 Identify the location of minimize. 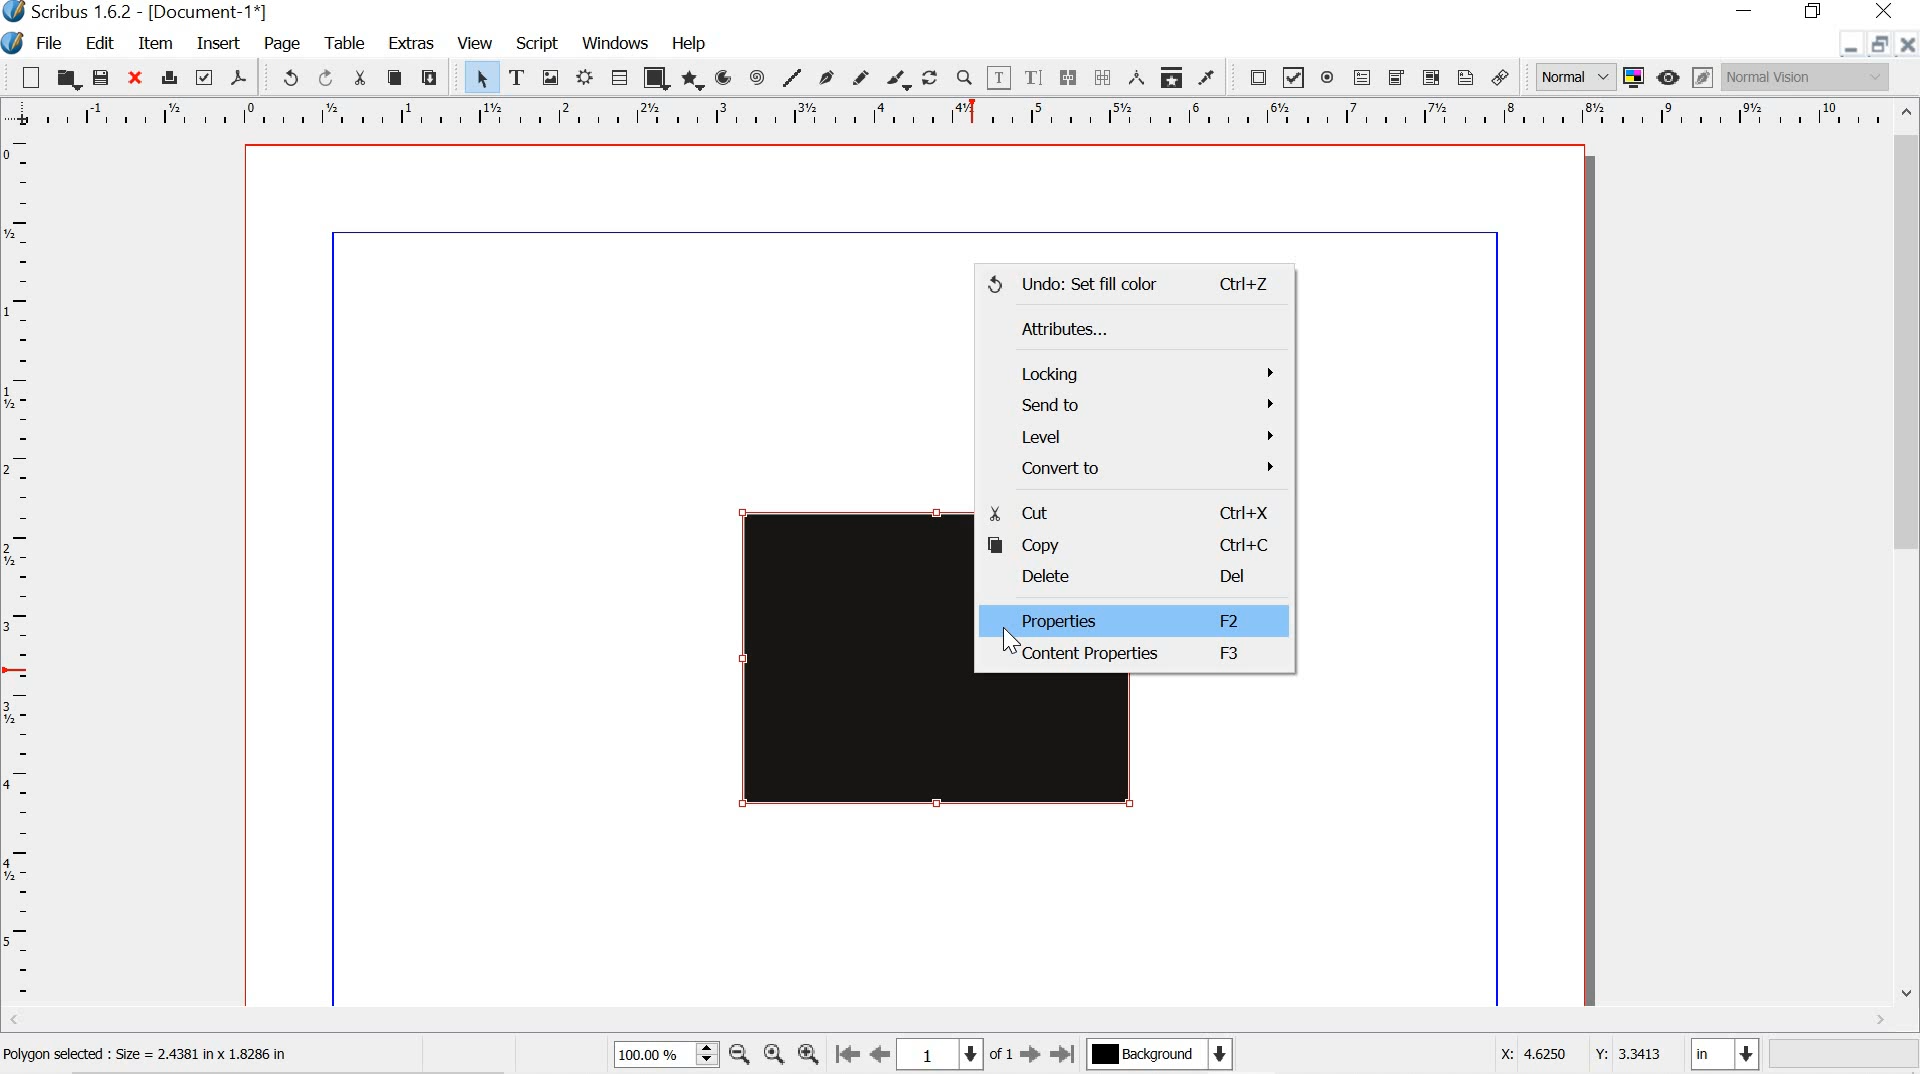
(1848, 48).